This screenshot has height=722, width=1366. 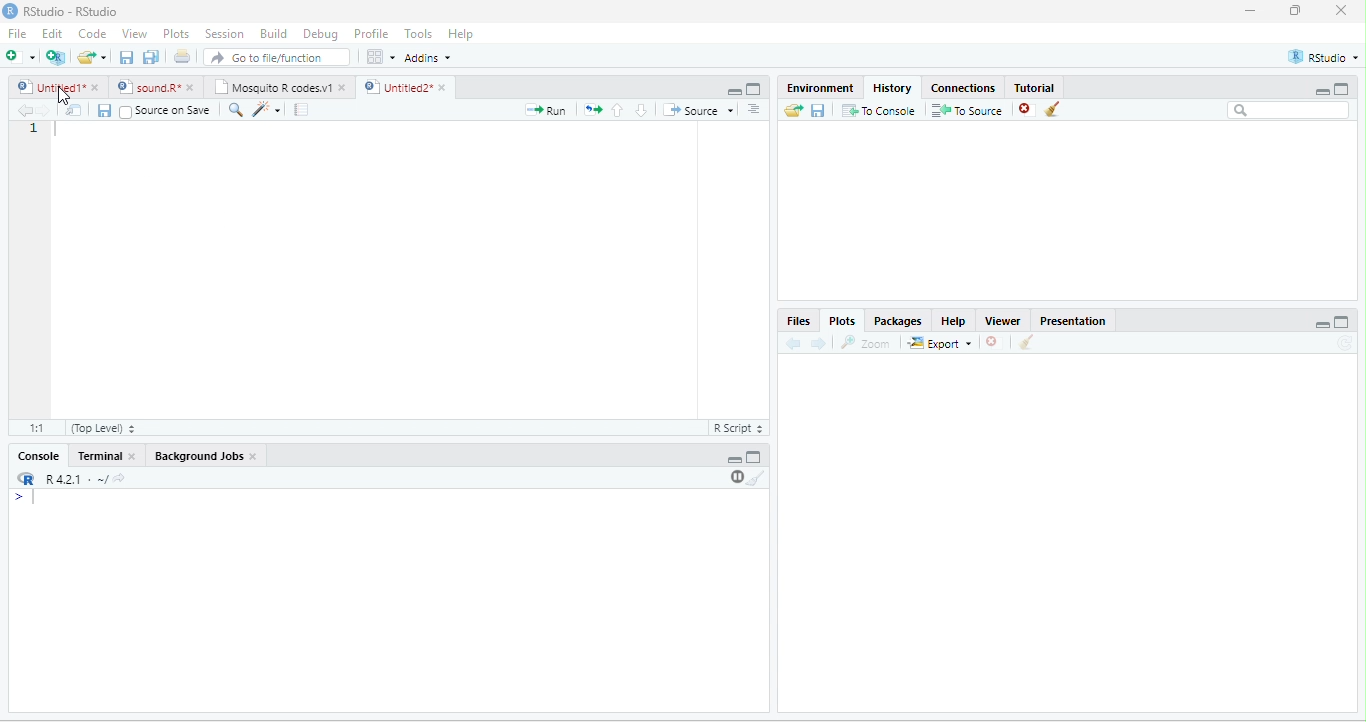 I want to click on sound.R, so click(x=148, y=87).